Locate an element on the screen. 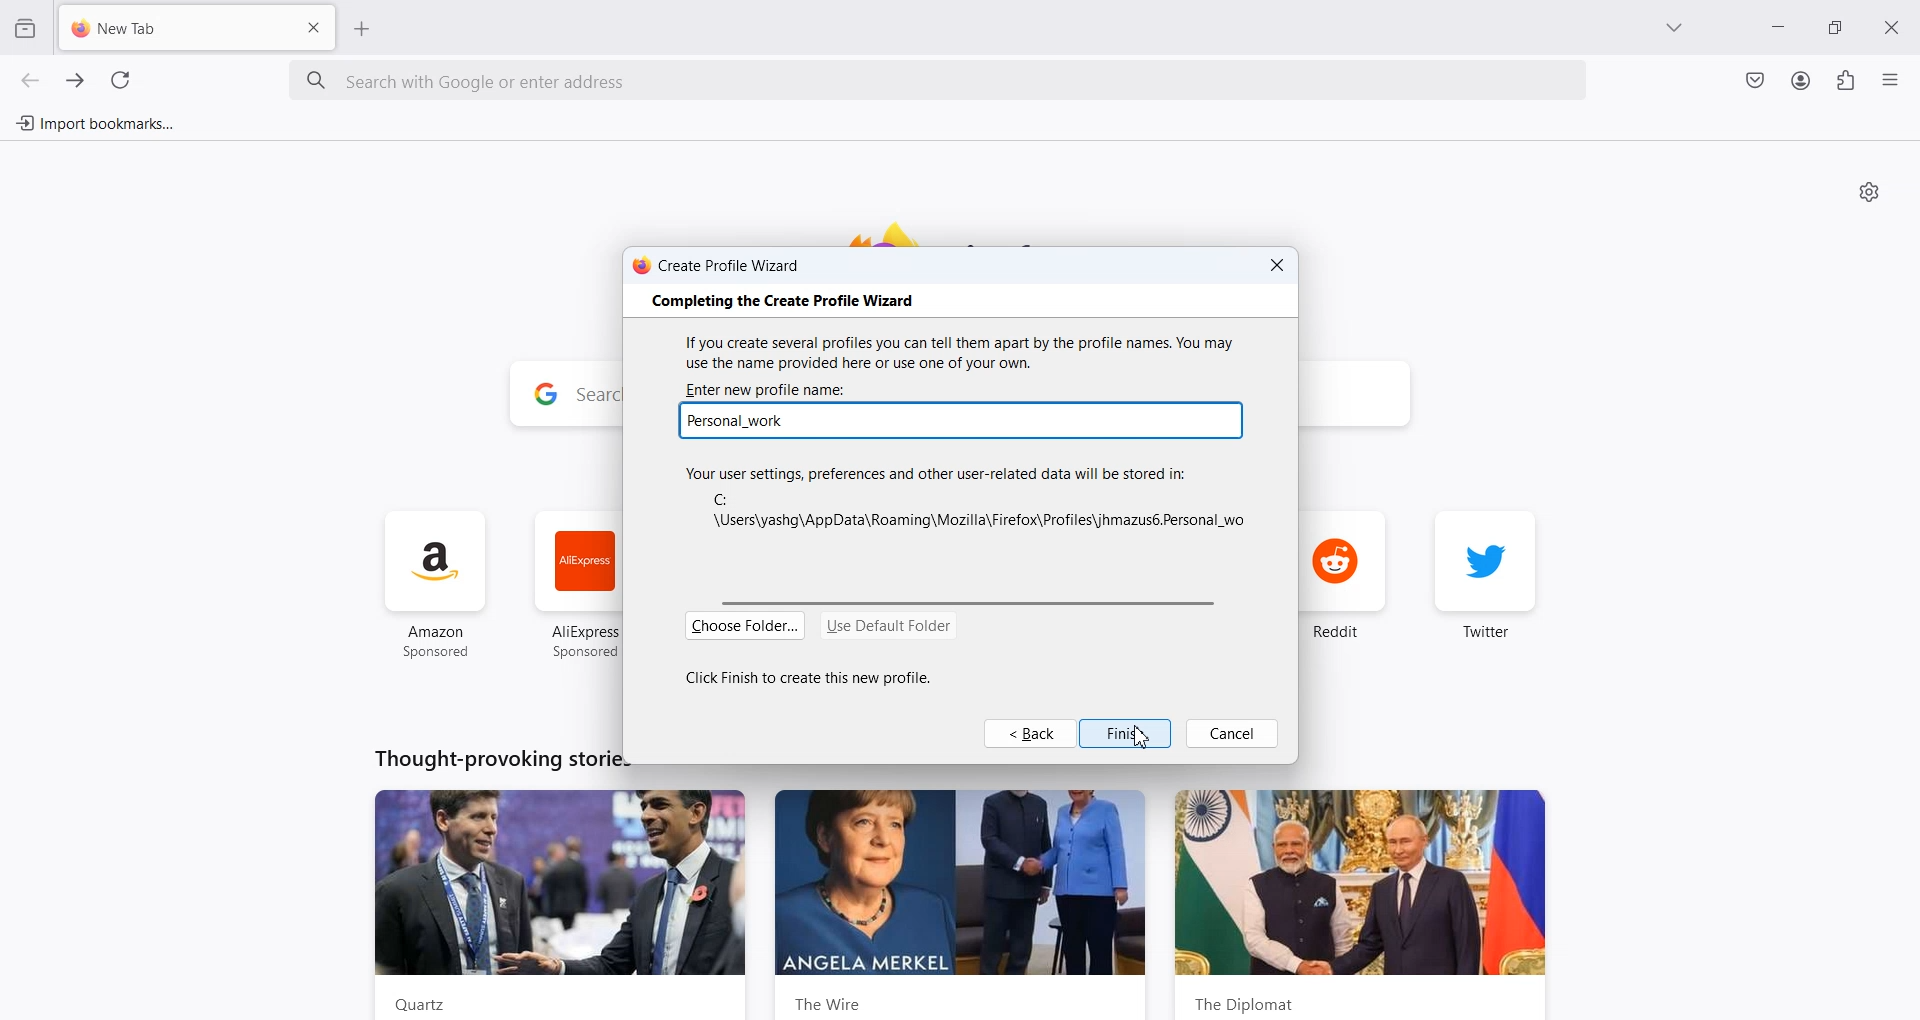 The height and width of the screenshot is (1020, 1920). Extensions is located at coordinates (1845, 81).